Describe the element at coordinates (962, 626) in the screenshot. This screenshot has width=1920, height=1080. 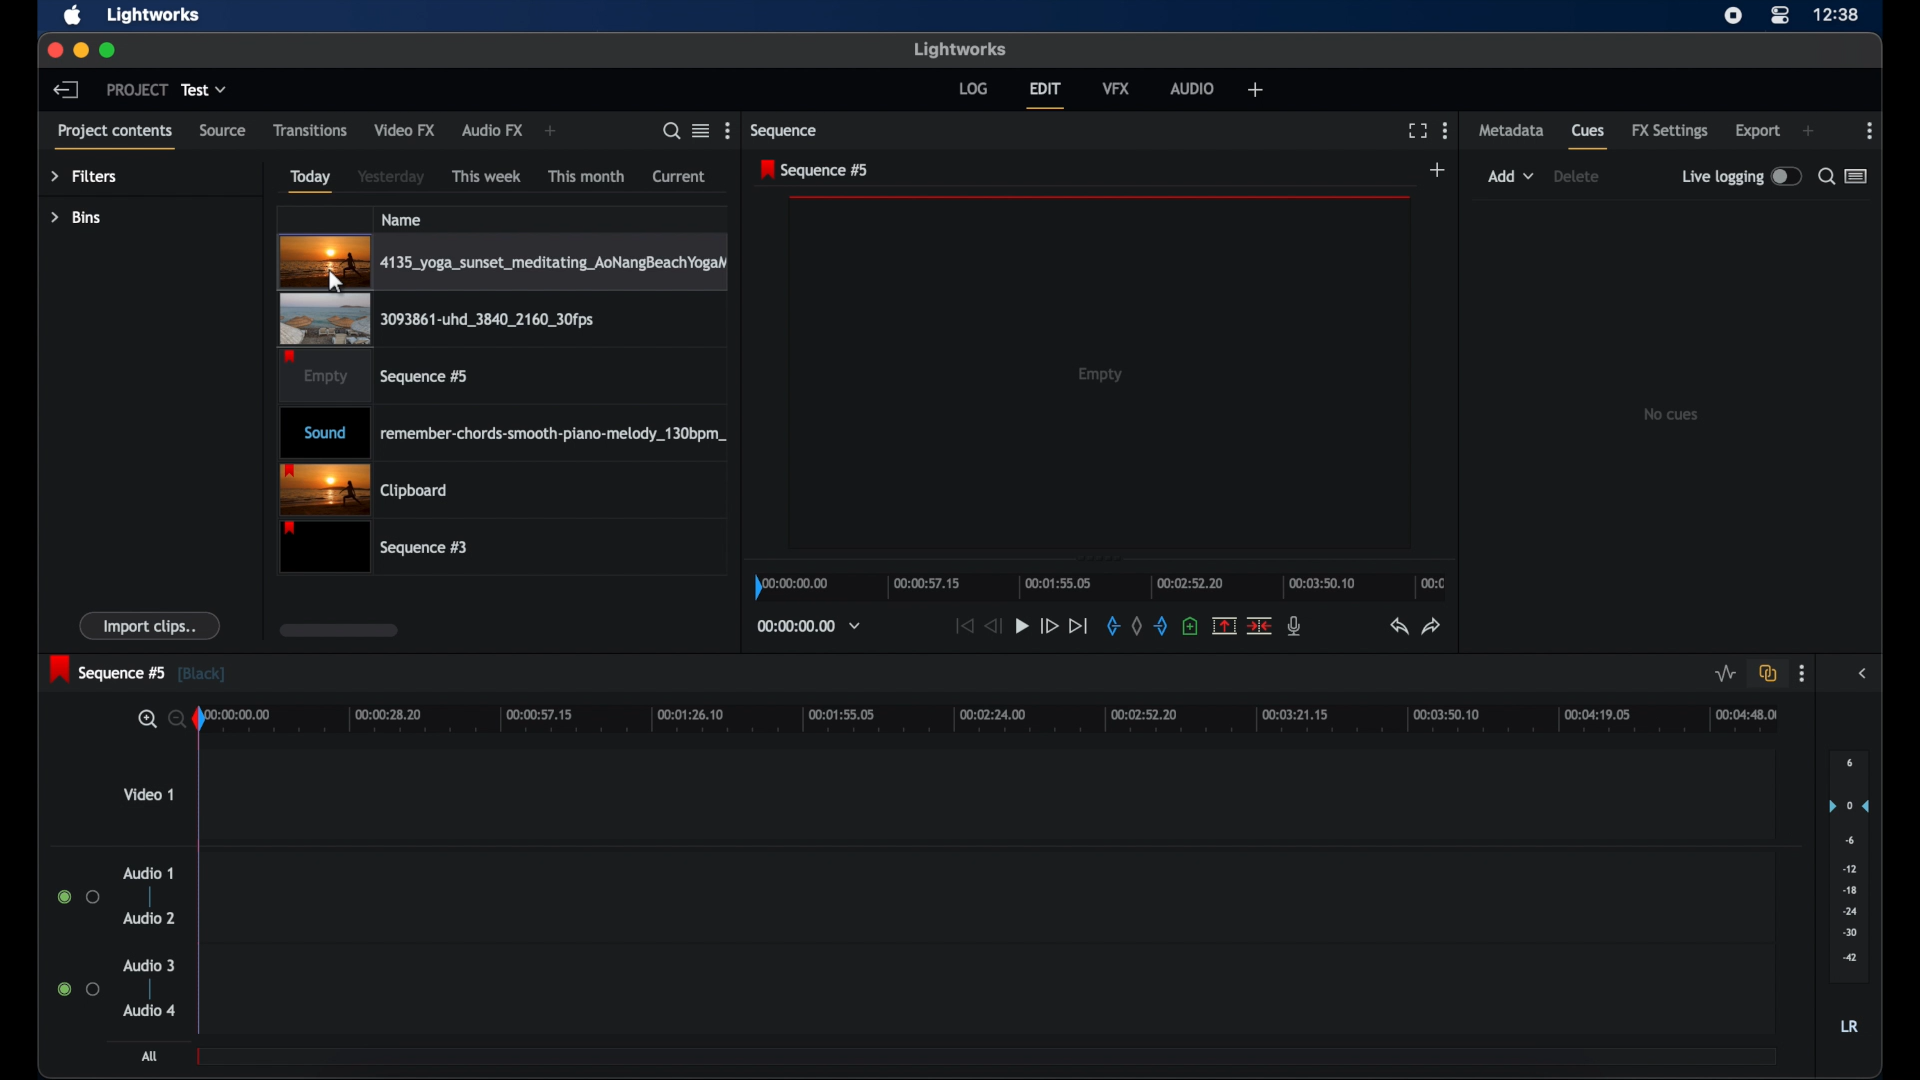
I see `jump to  start` at that location.